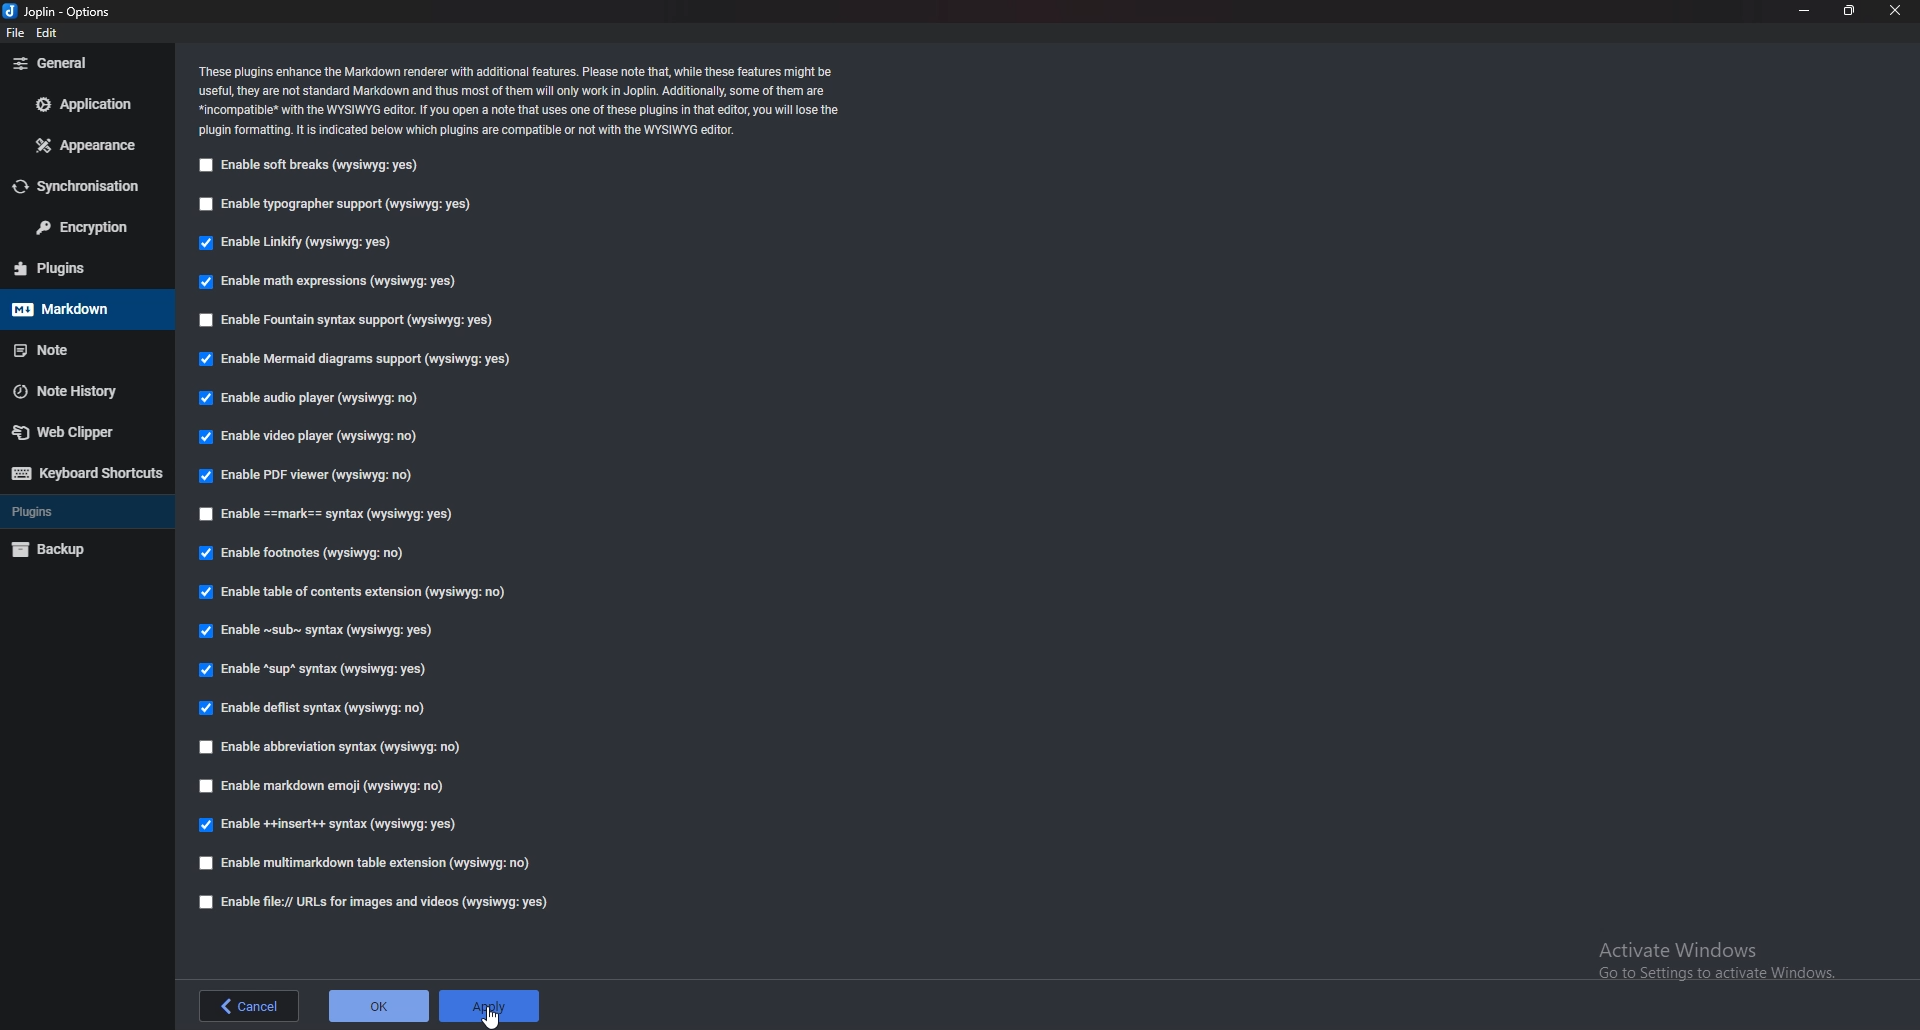 This screenshot has height=1030, width=1920. I want to click on options, so click(62, 13).